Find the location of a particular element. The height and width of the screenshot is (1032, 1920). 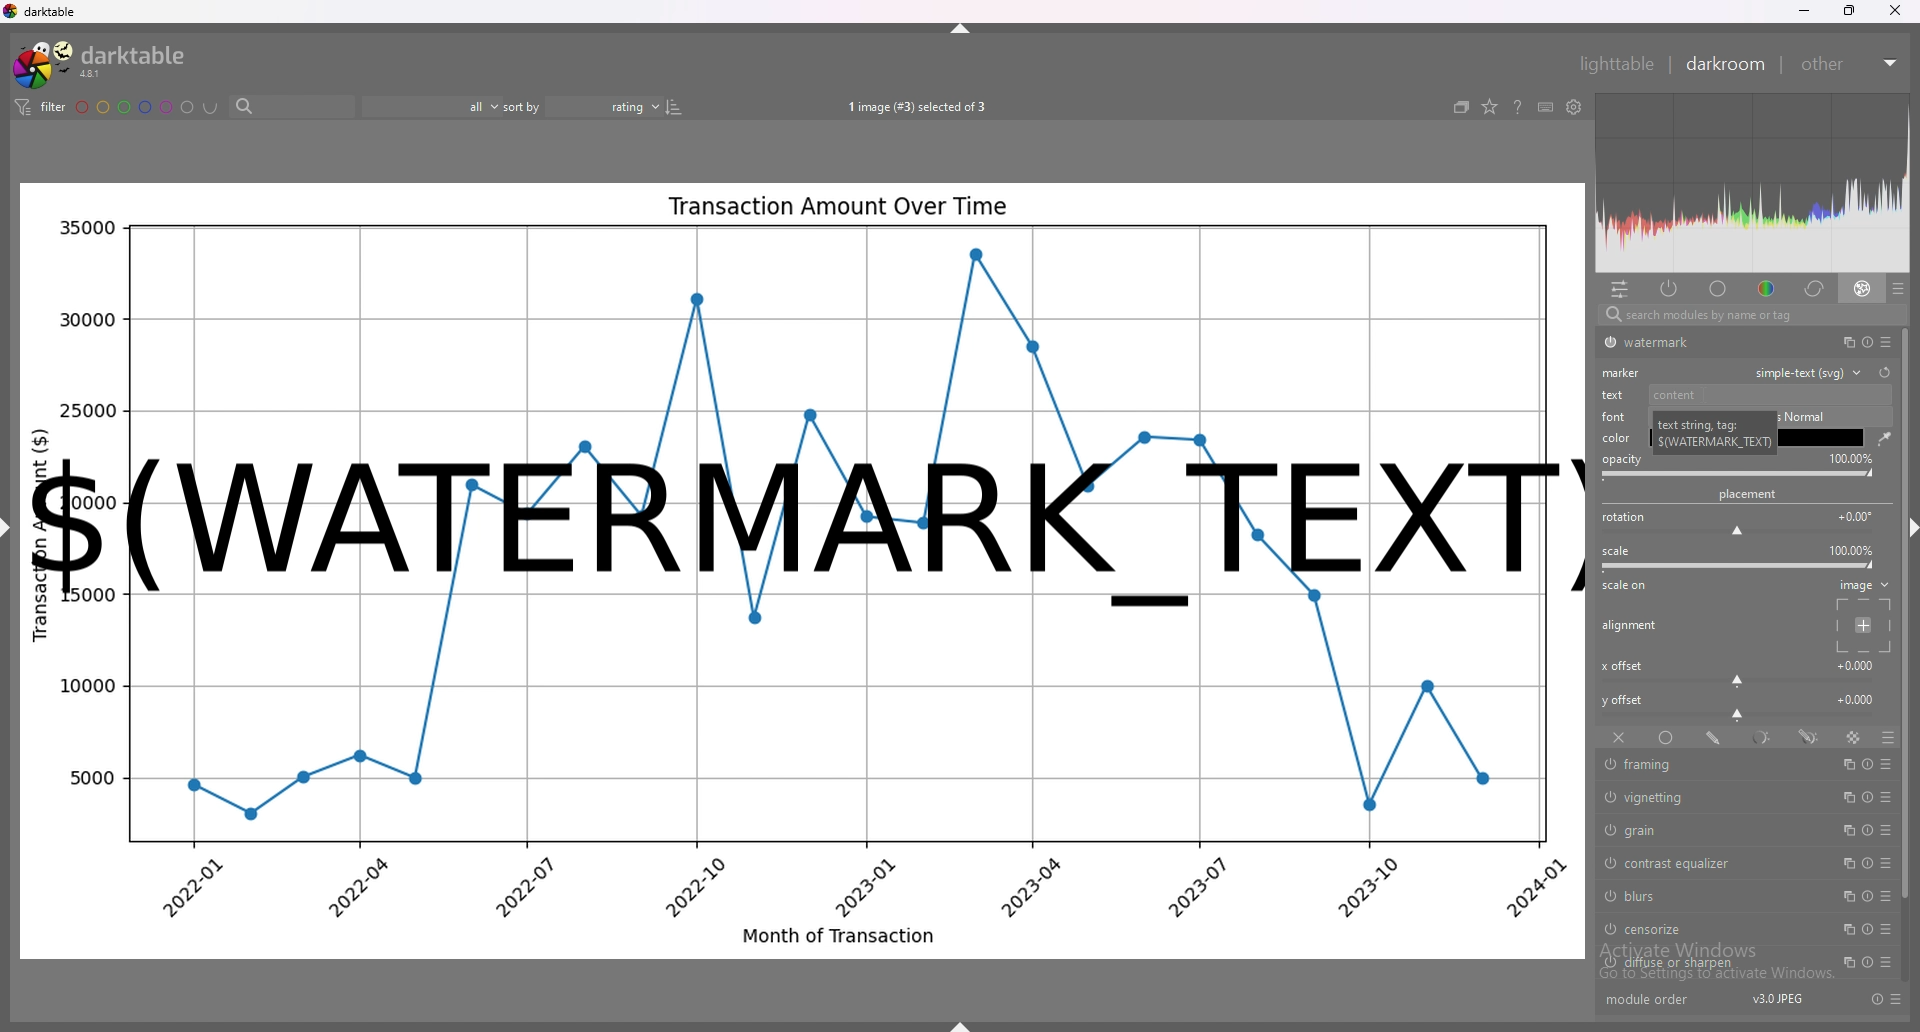

multiple instances action is located at coordinates (1846, 864).